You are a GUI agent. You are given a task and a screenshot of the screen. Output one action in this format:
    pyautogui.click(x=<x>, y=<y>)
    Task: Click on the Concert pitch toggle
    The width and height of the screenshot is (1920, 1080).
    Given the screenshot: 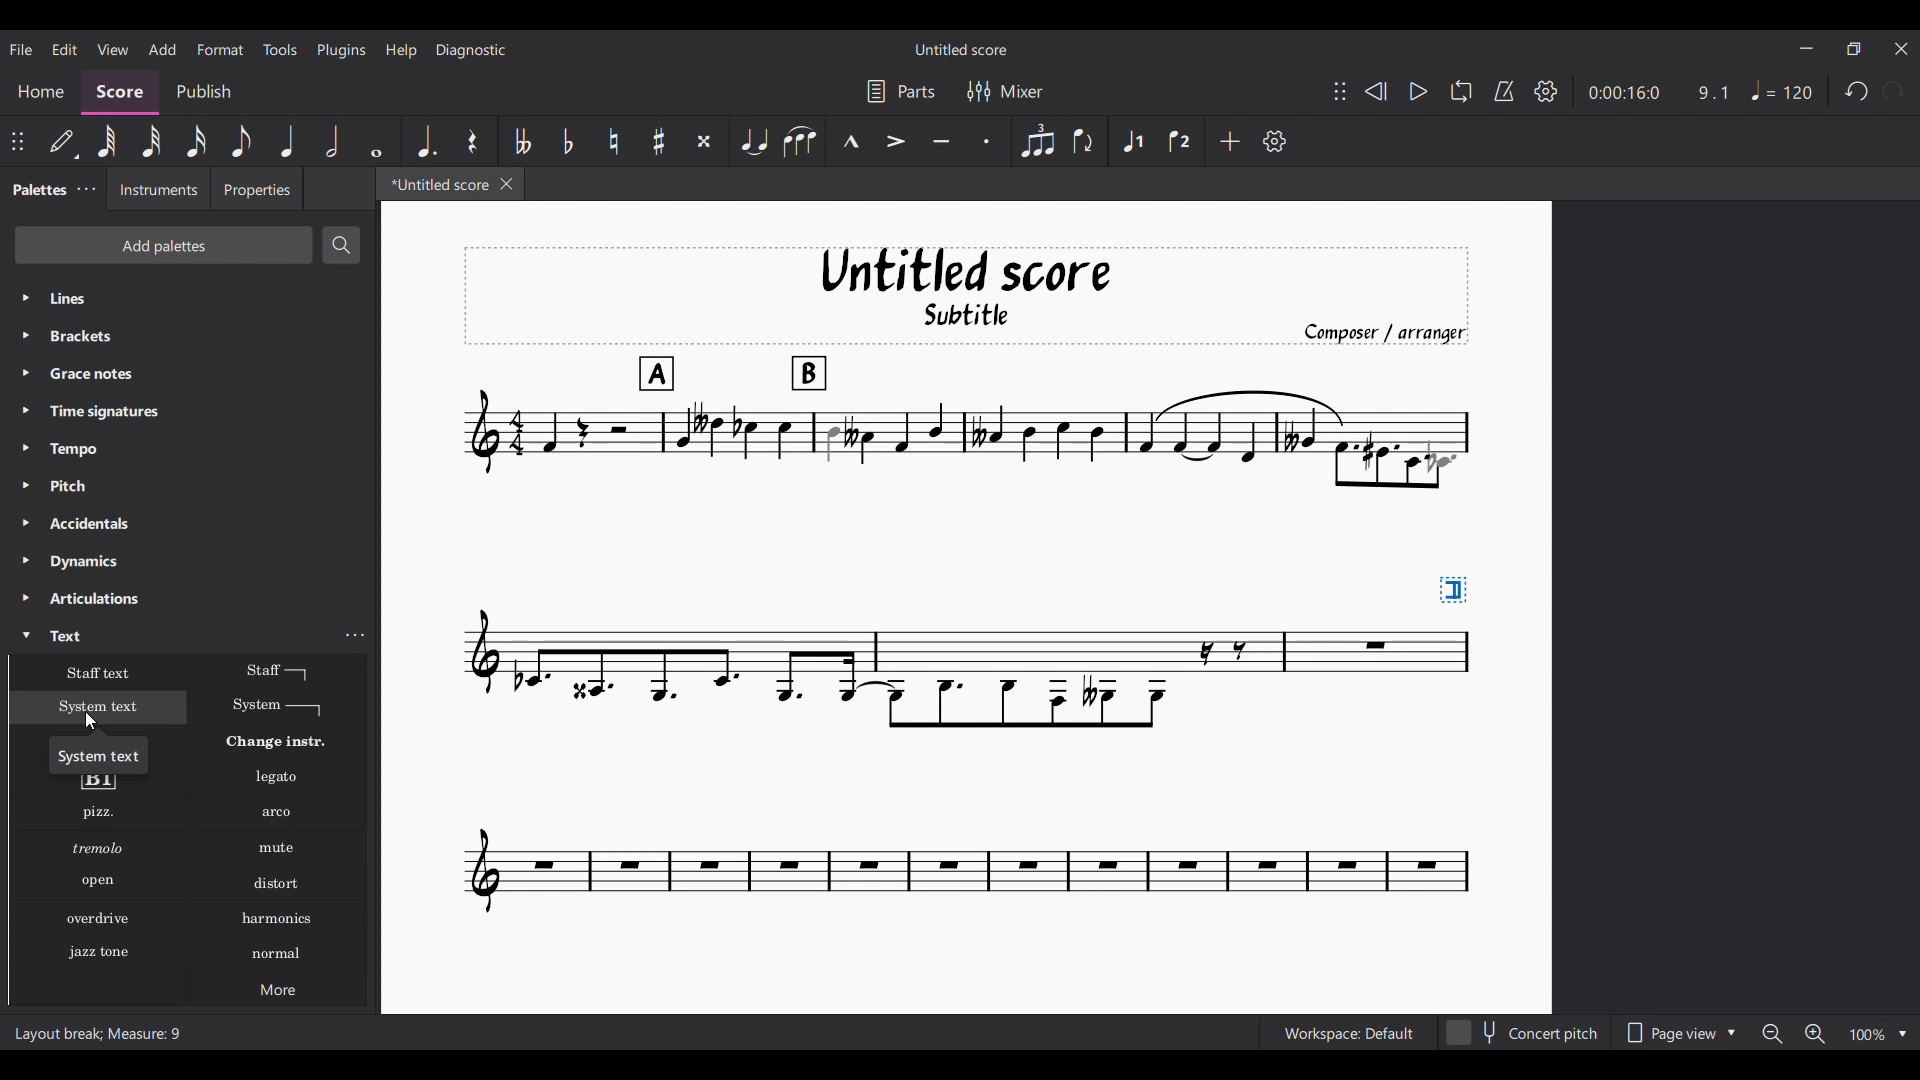 What is the action you would take?
    pyautogui.click(x=1523, y=1033)
    